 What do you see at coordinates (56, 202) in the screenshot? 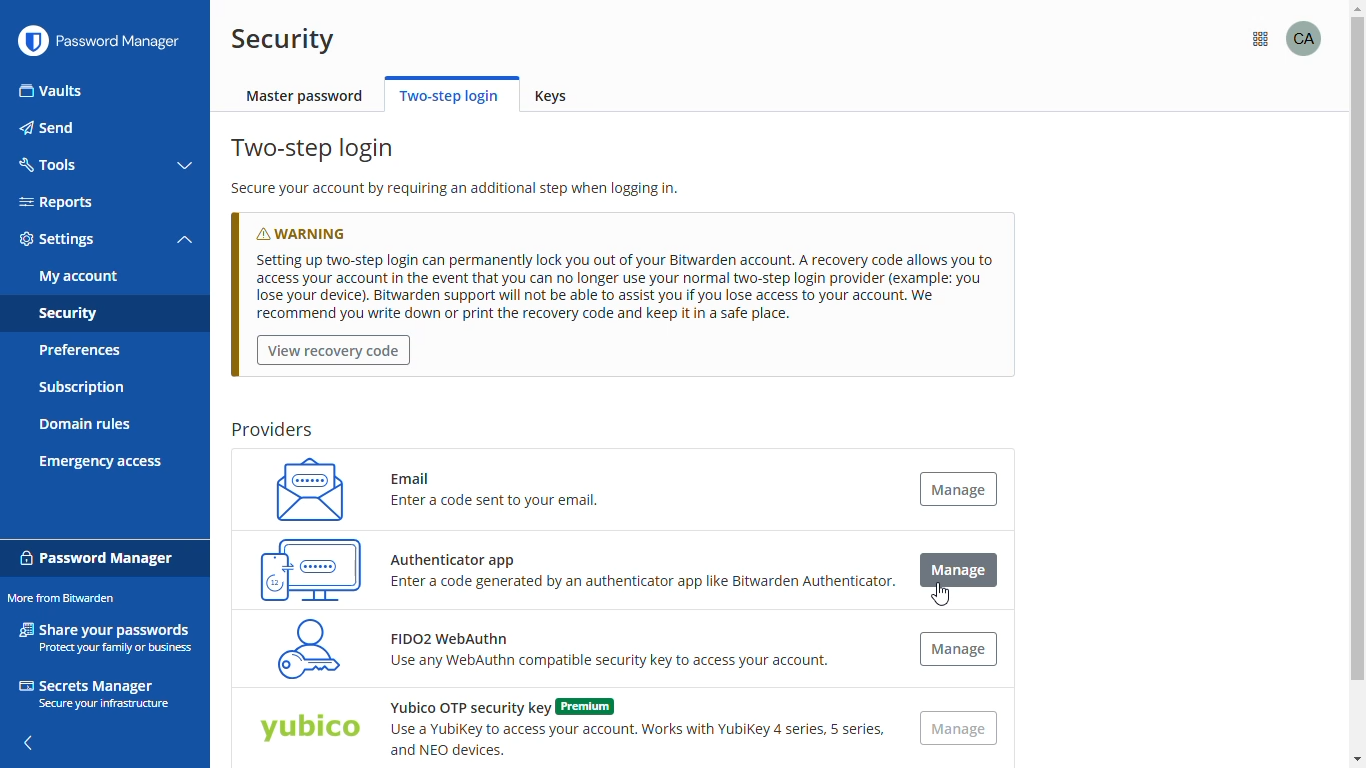
I see `reports` at bounding box center [56, 202].